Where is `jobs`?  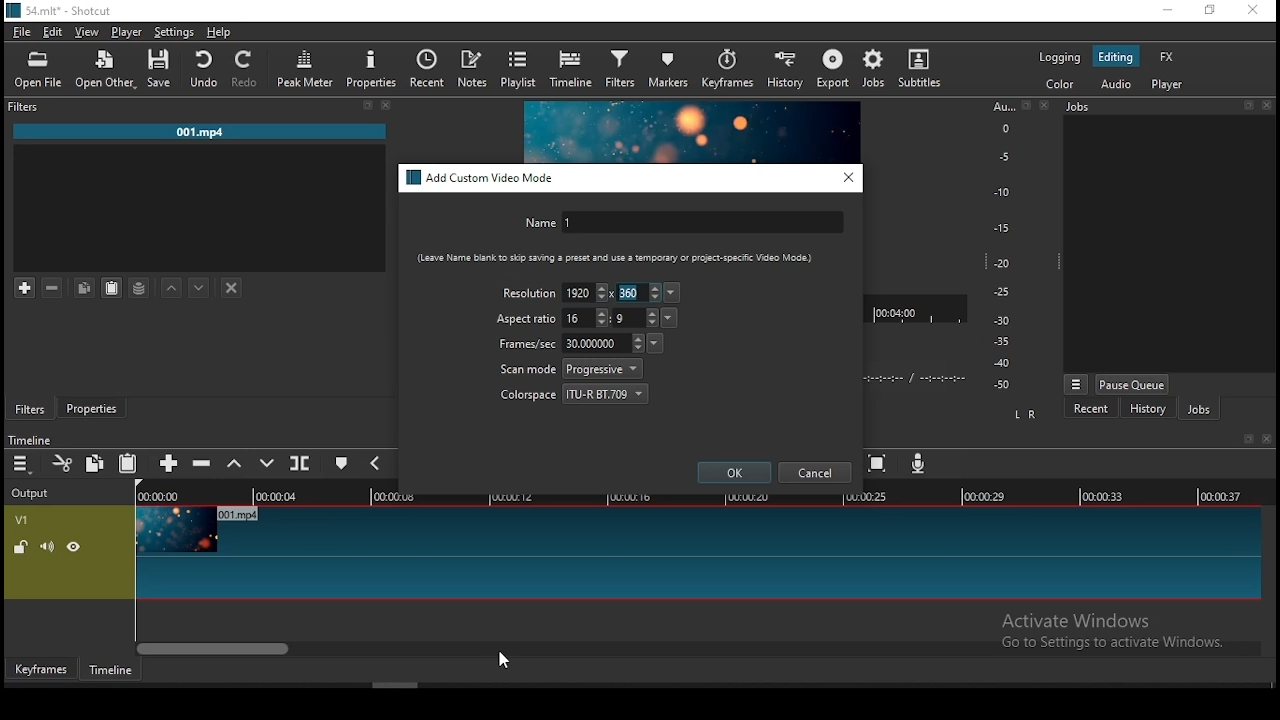 jobs is located at coordinates (875, 68).